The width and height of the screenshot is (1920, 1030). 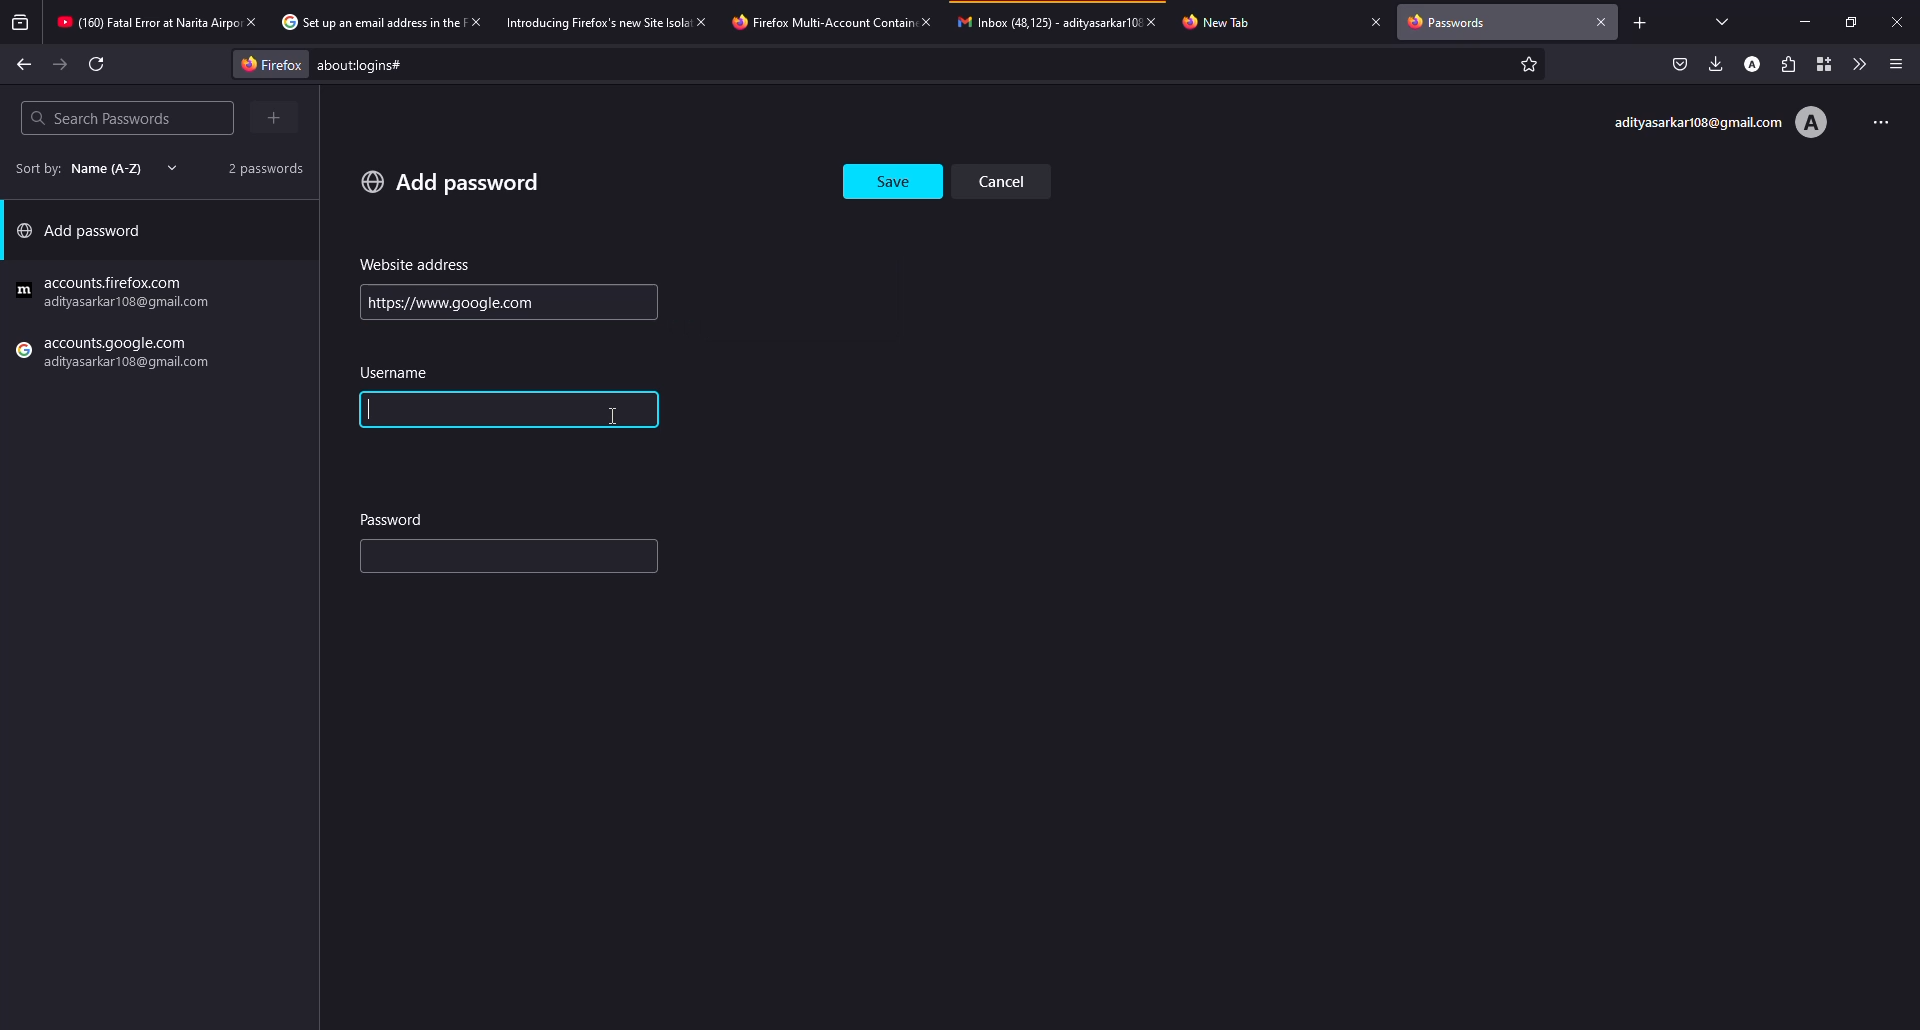 What do you see at coordinates (1755, 63) in the screenshot?
I see `account` at bounding box center [1755, 63].